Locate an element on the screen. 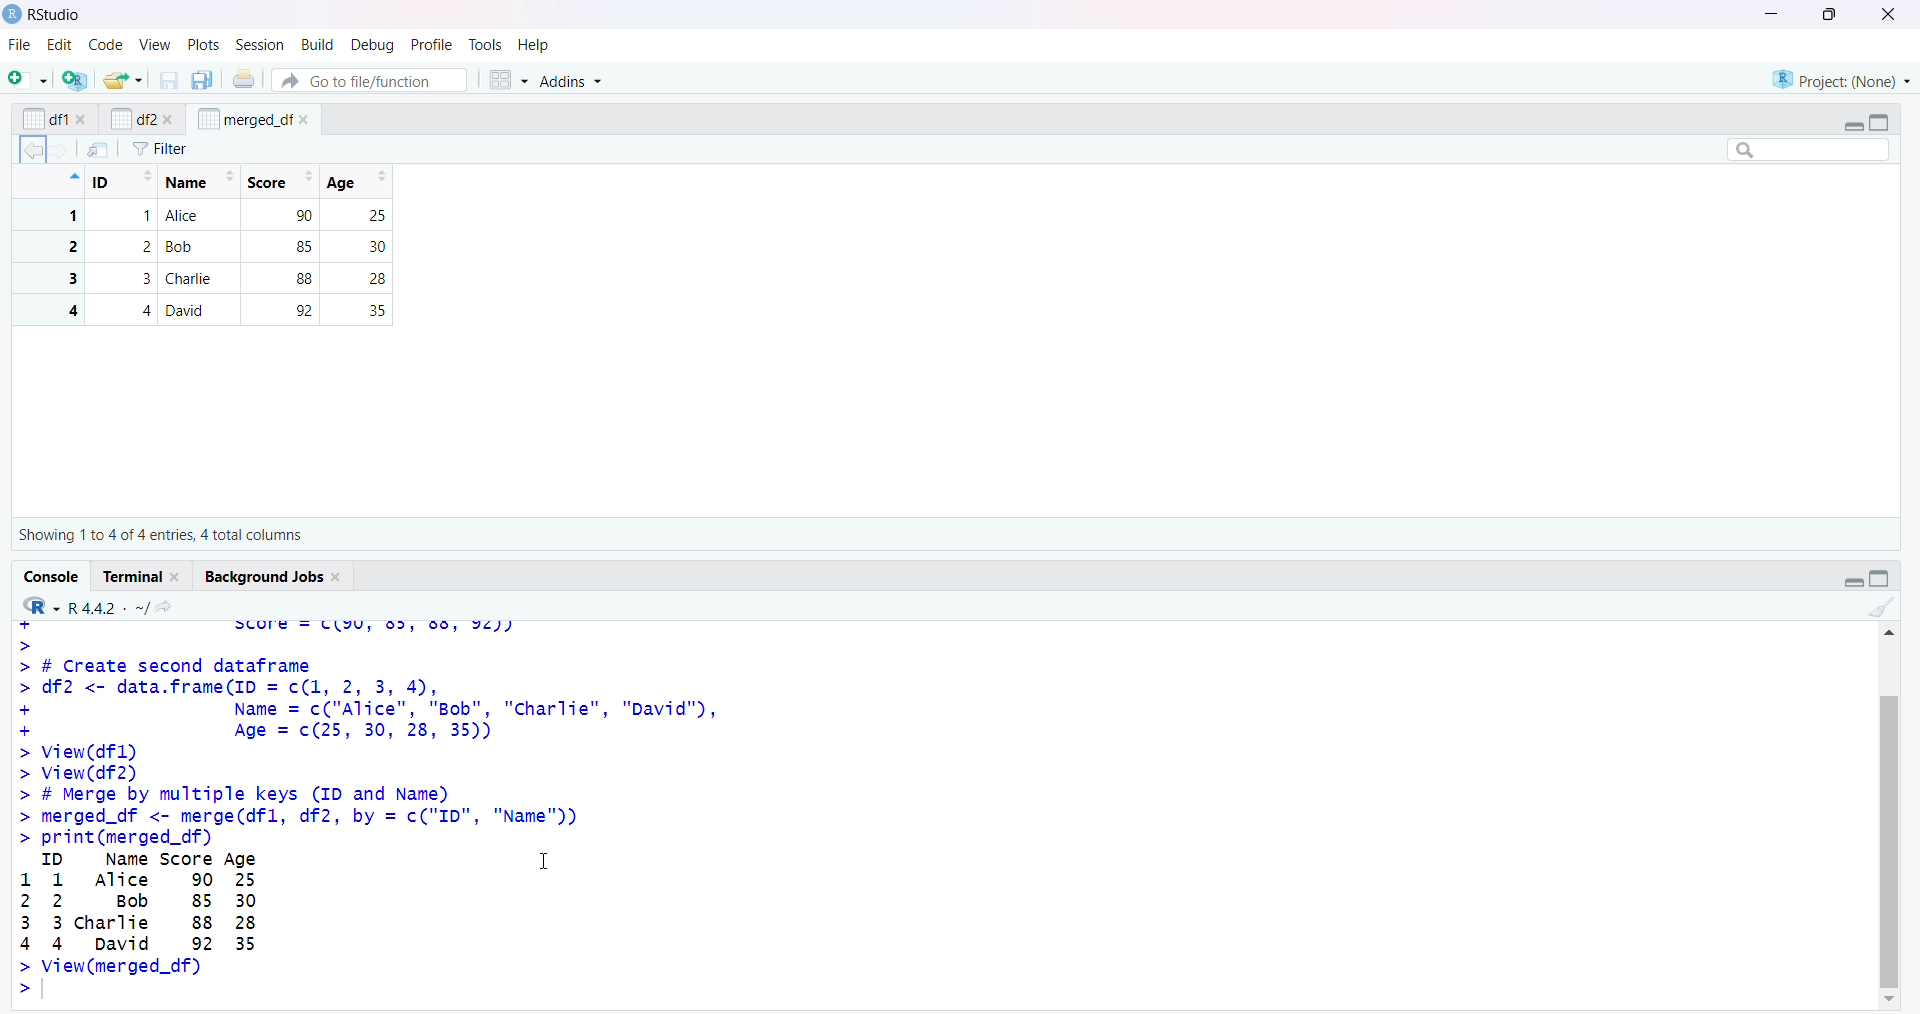  close is located at coordinates (305, 120).